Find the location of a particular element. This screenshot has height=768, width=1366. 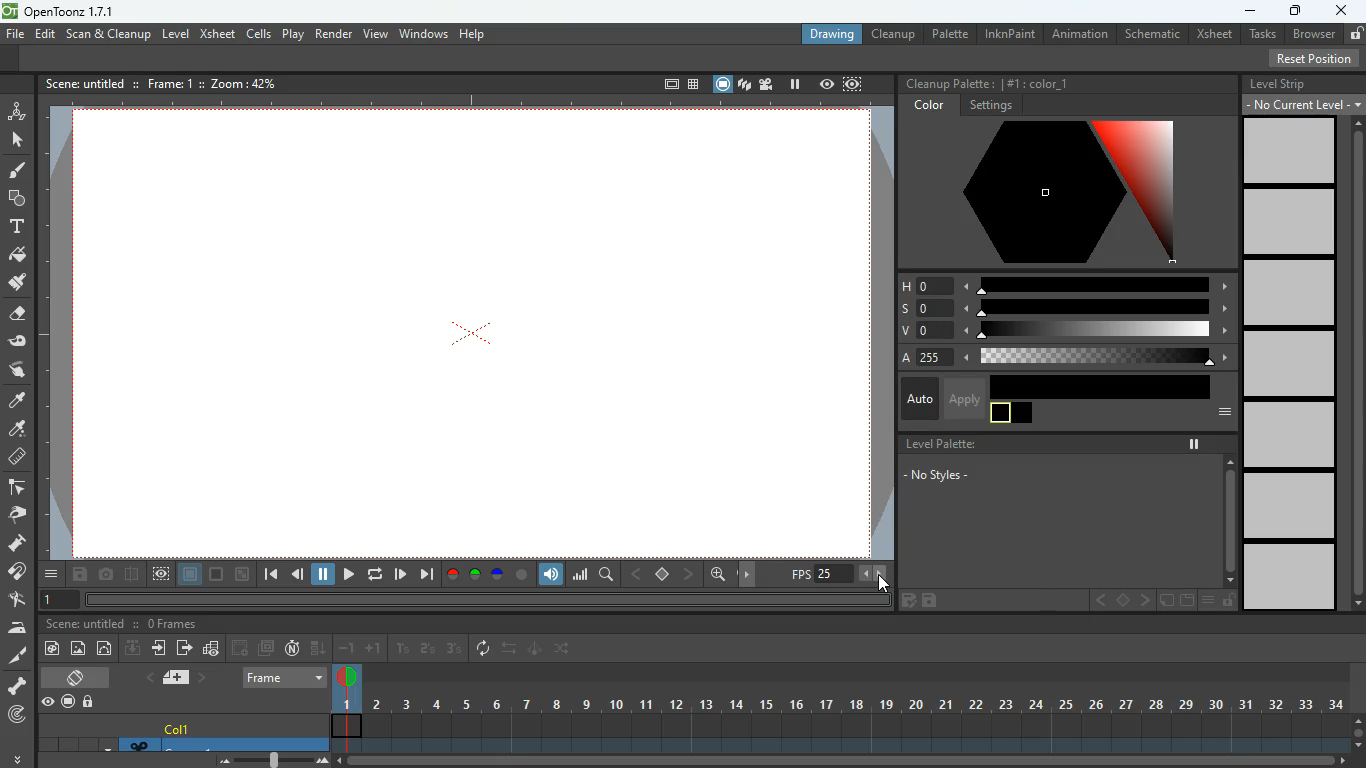

end is located at coordinates (428, 575).